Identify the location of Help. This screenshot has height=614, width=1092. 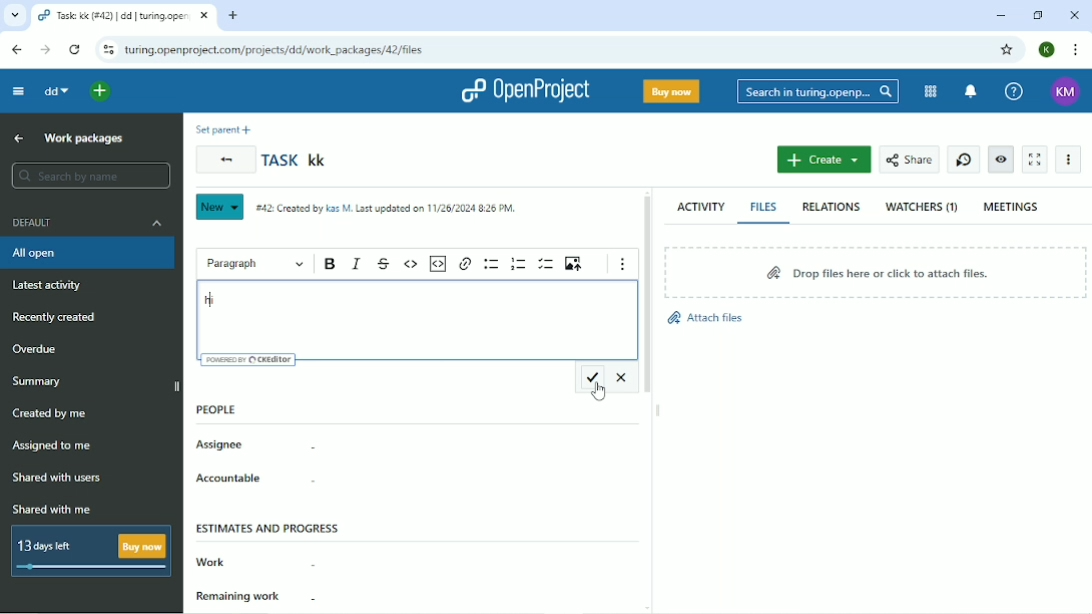
(1014, 90).